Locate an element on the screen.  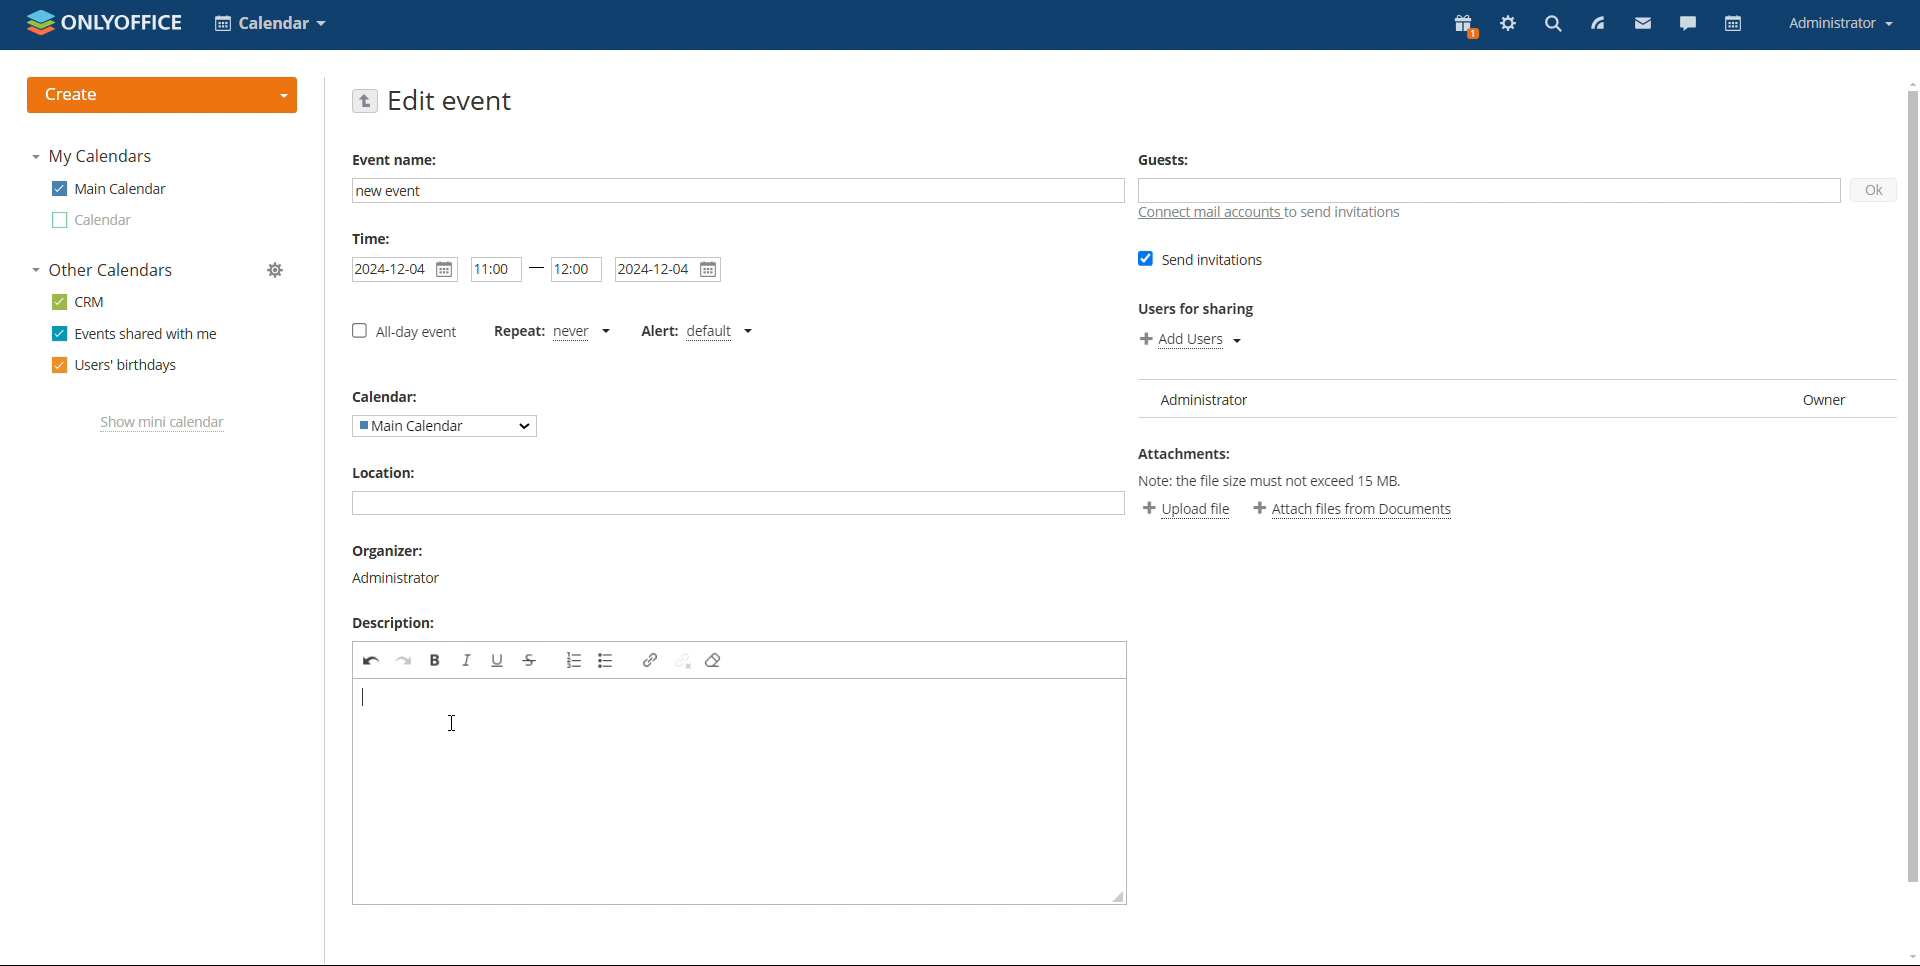
crm is located at coordinates (79, 301).